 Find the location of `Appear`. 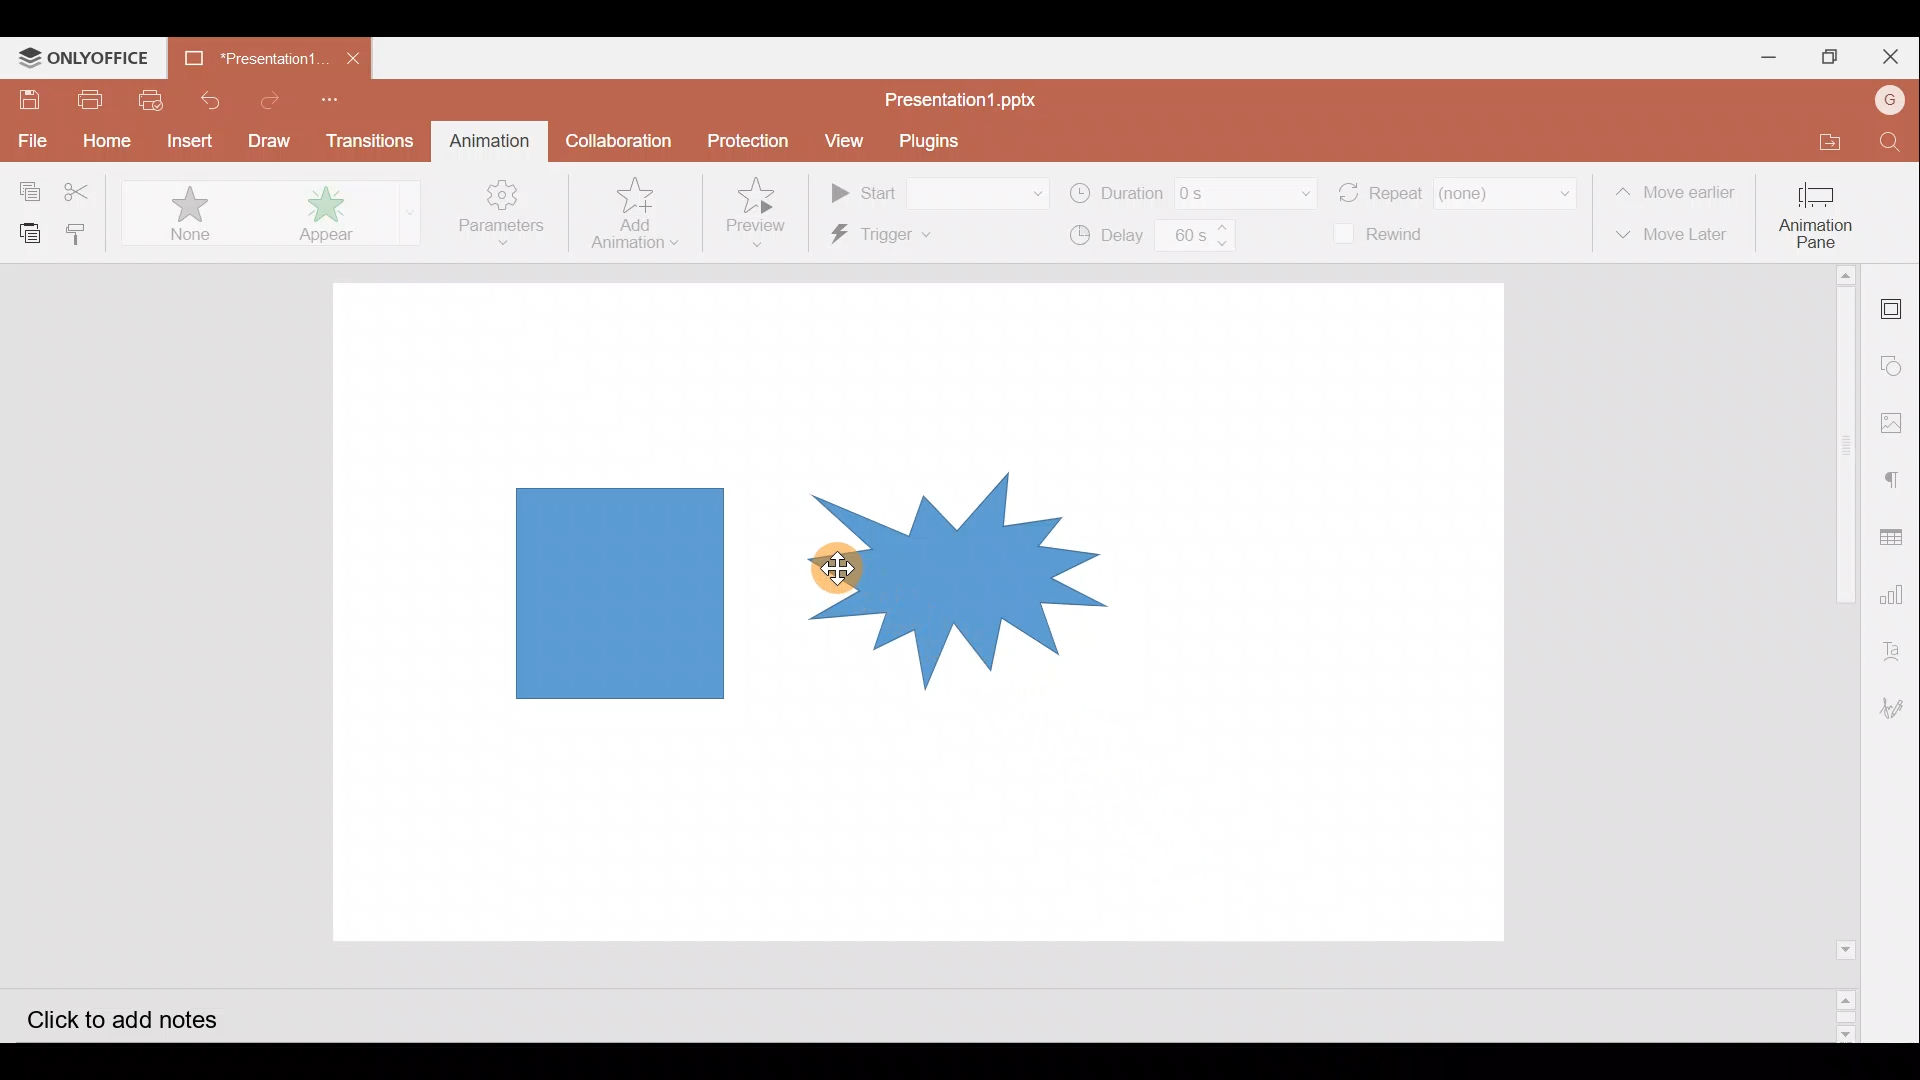

Appear is located at coordinates (323, 214).